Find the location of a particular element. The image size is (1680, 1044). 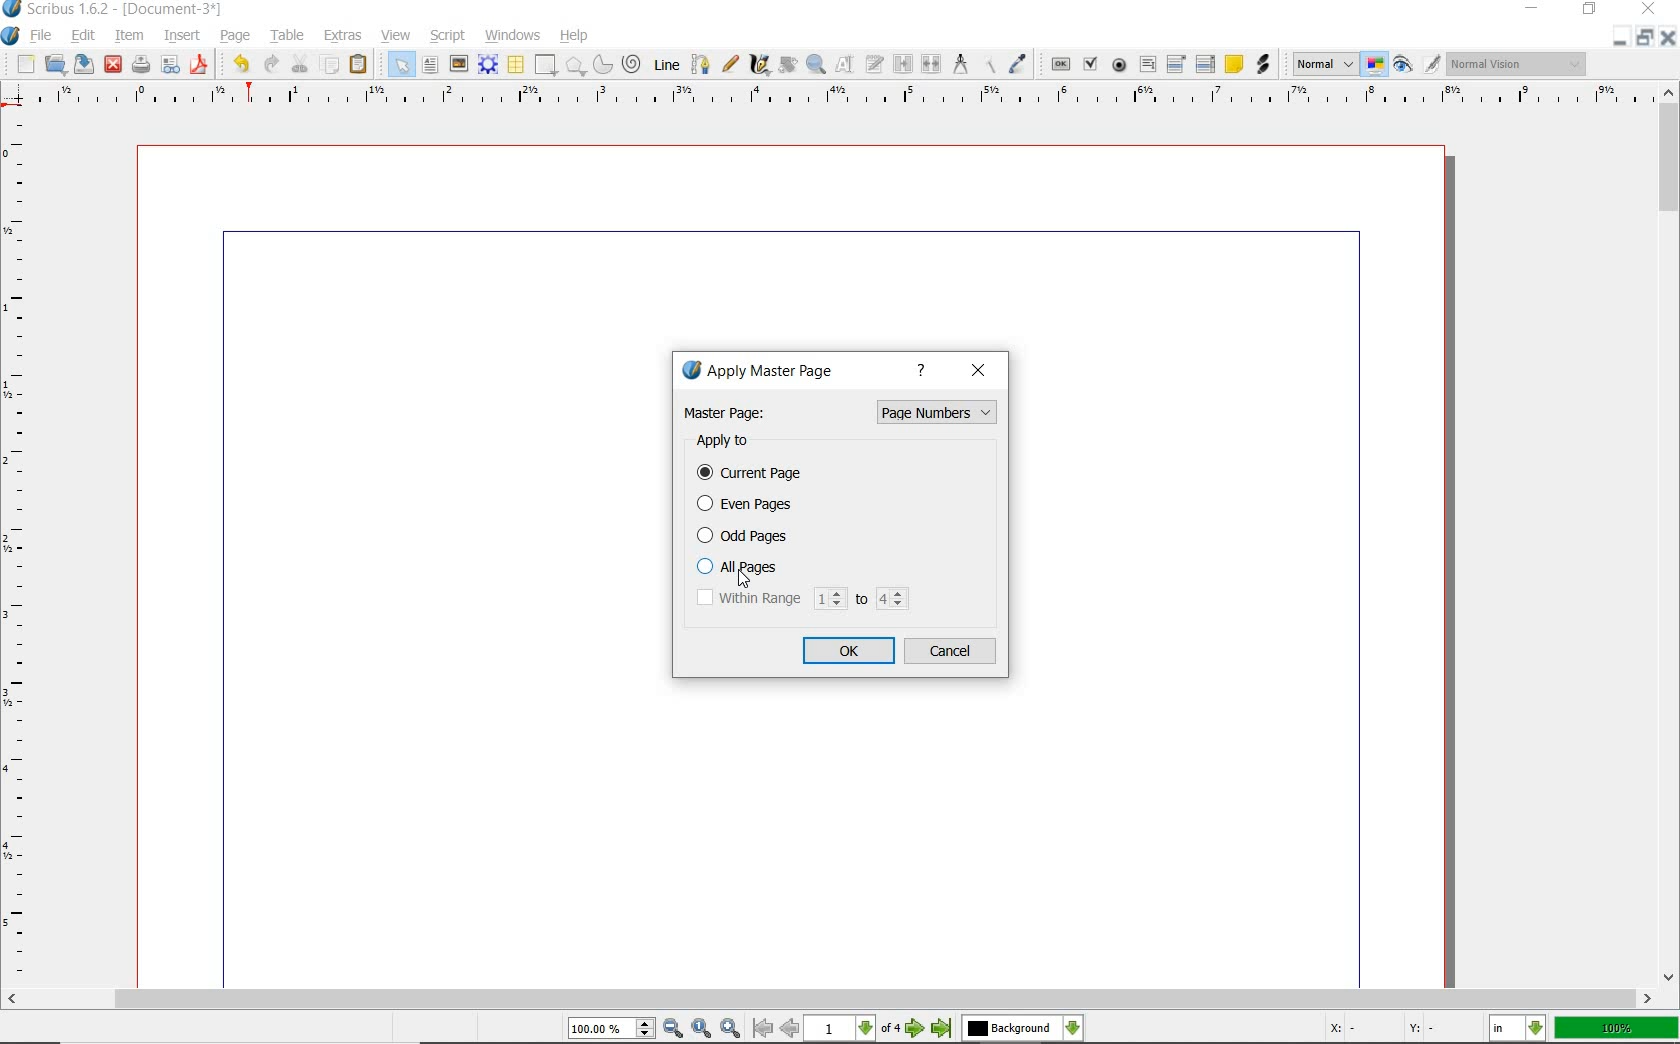

apply master page is located at coordinates (764, 373).